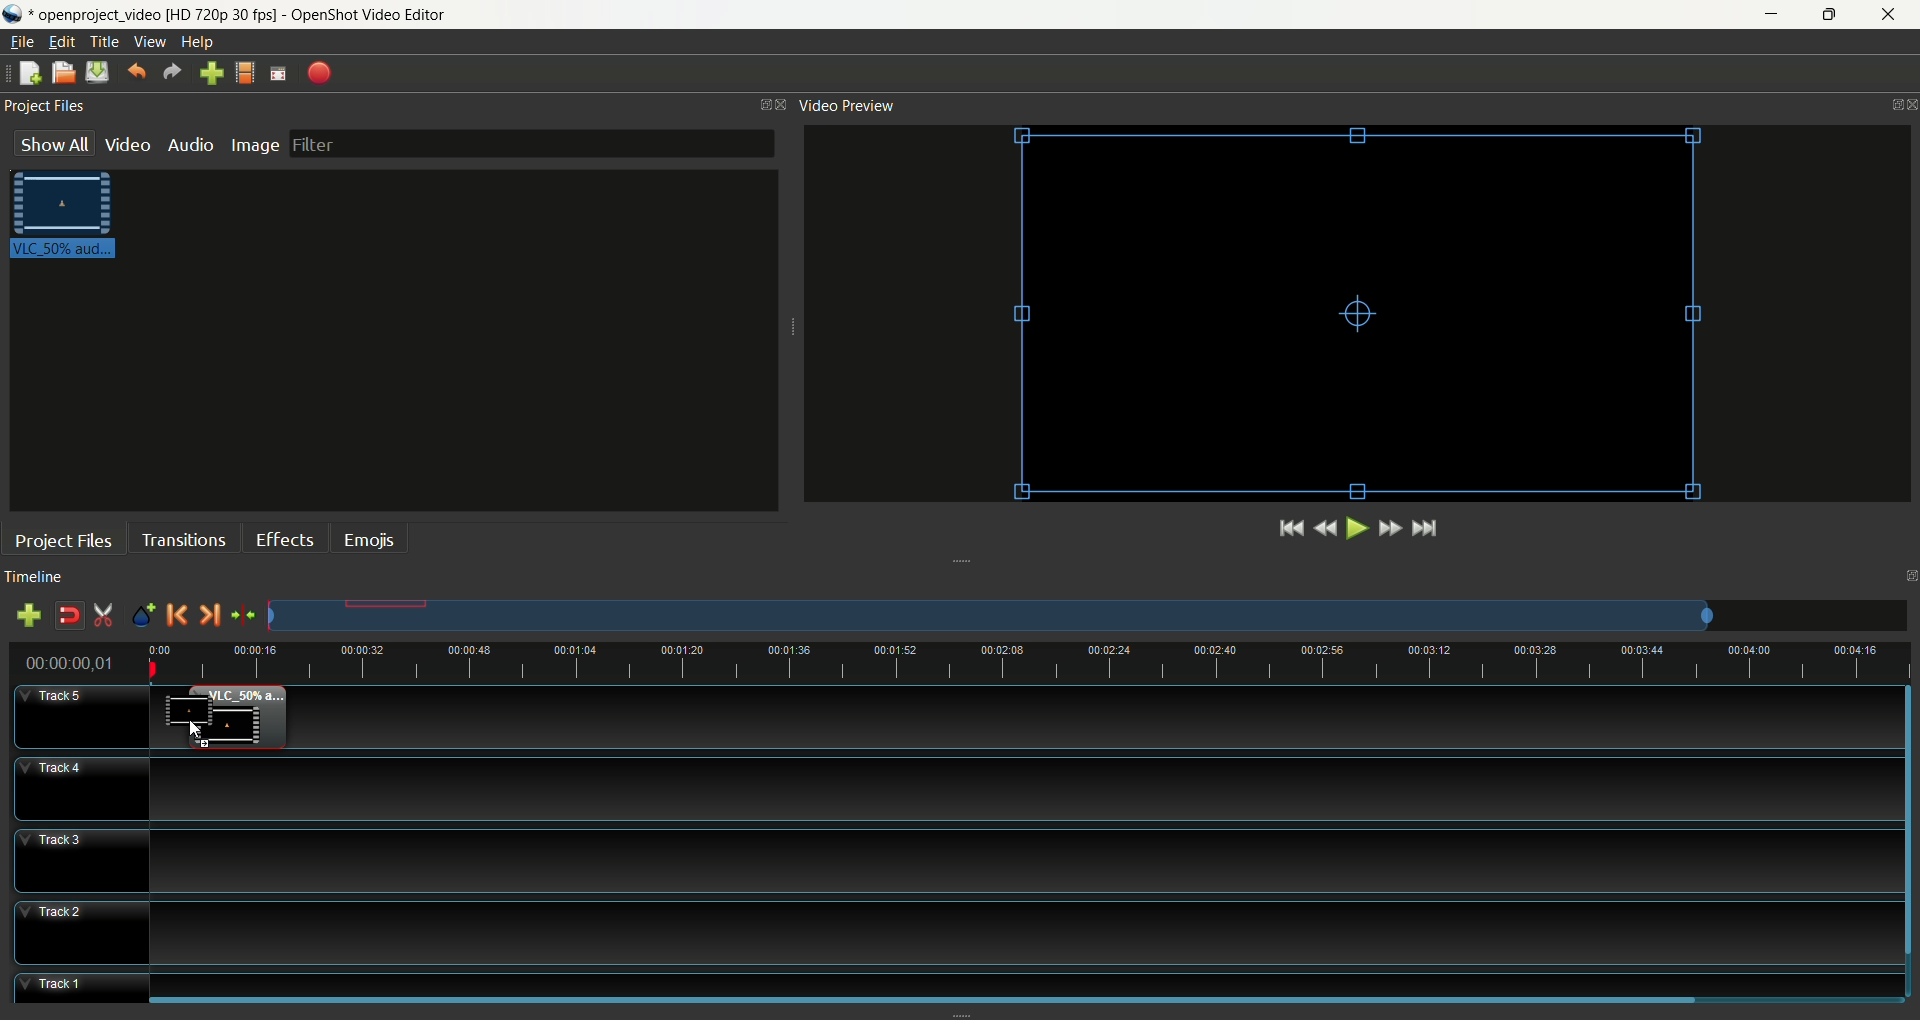 The image size is (1920, 1020). What do you see at coordinates (175, 72) in the screenshot?
I see `redo` at bounding box center [175, 72].